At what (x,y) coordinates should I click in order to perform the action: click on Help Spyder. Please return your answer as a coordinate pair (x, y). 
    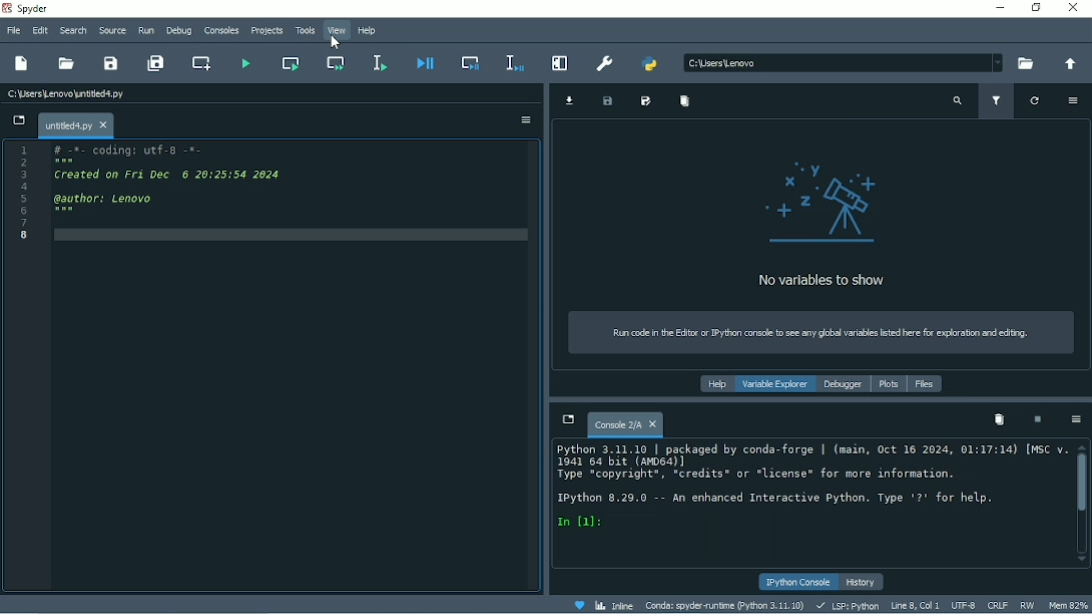
    Looking at the image, I should click on (578, 605).